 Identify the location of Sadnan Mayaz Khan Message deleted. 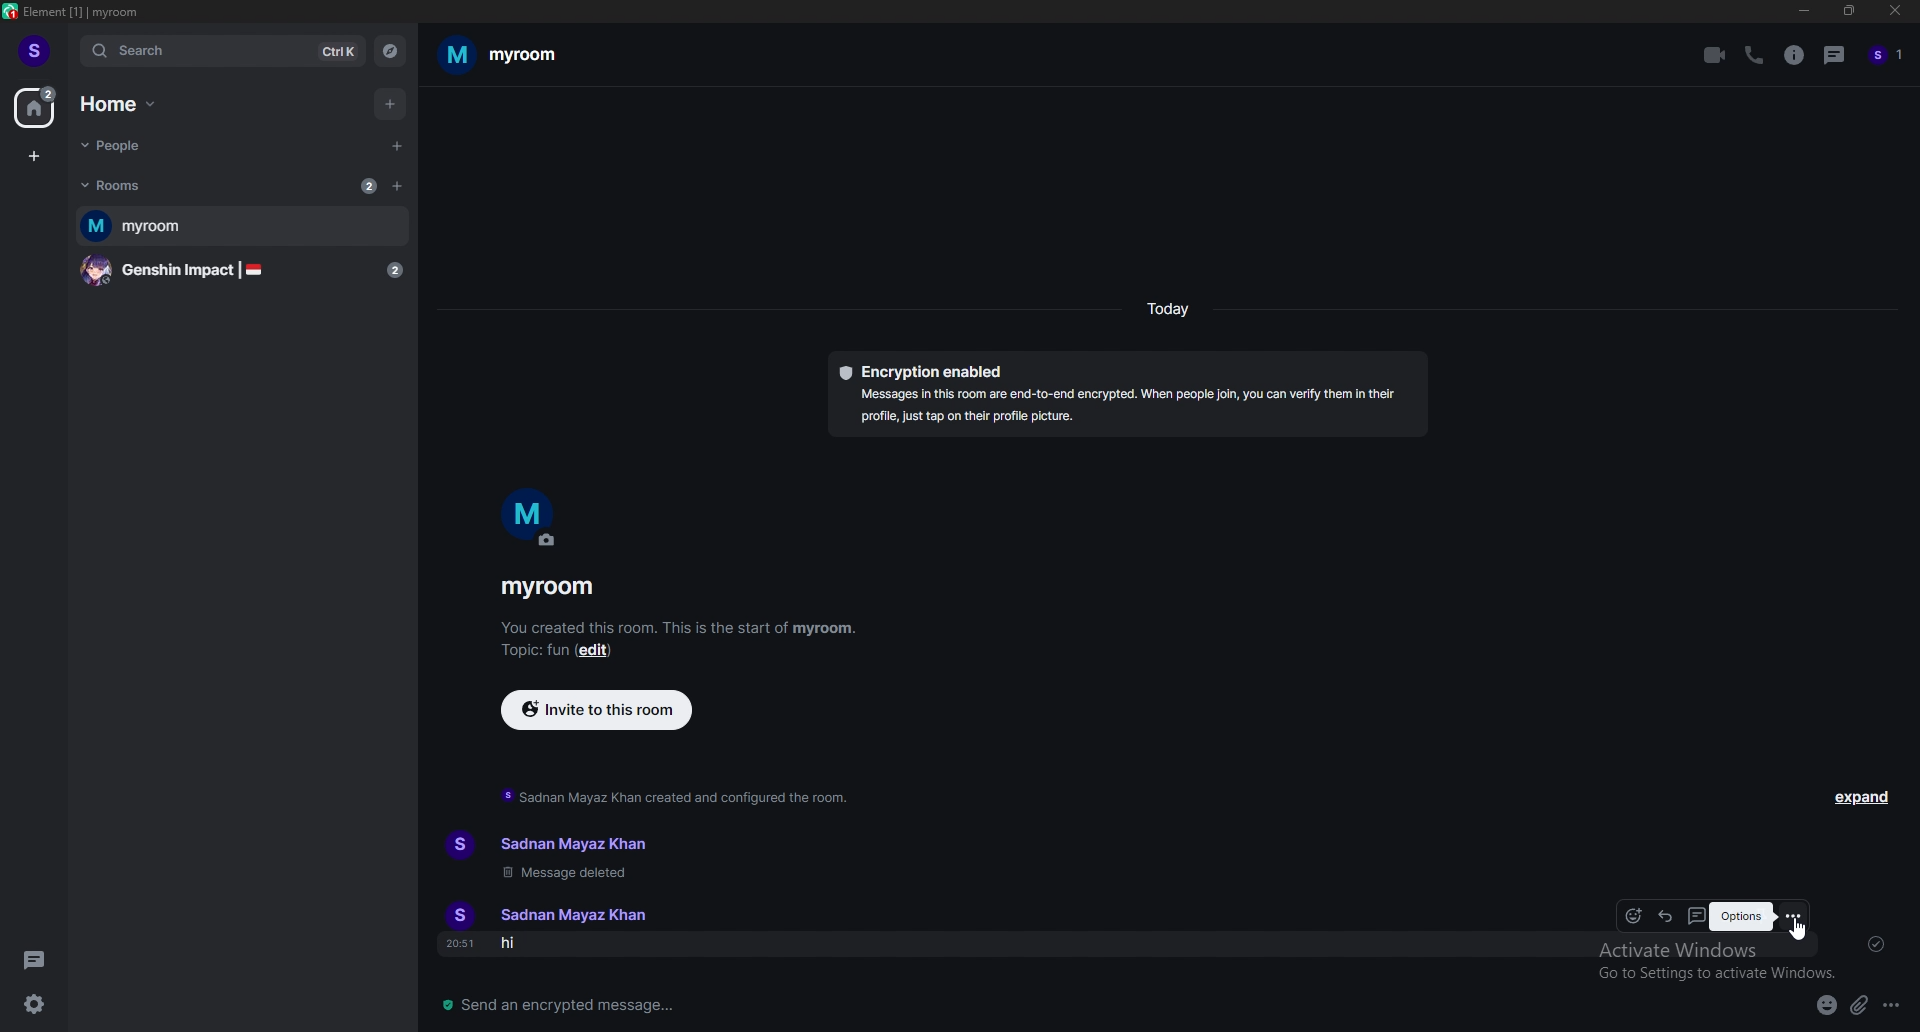
(551, 855).